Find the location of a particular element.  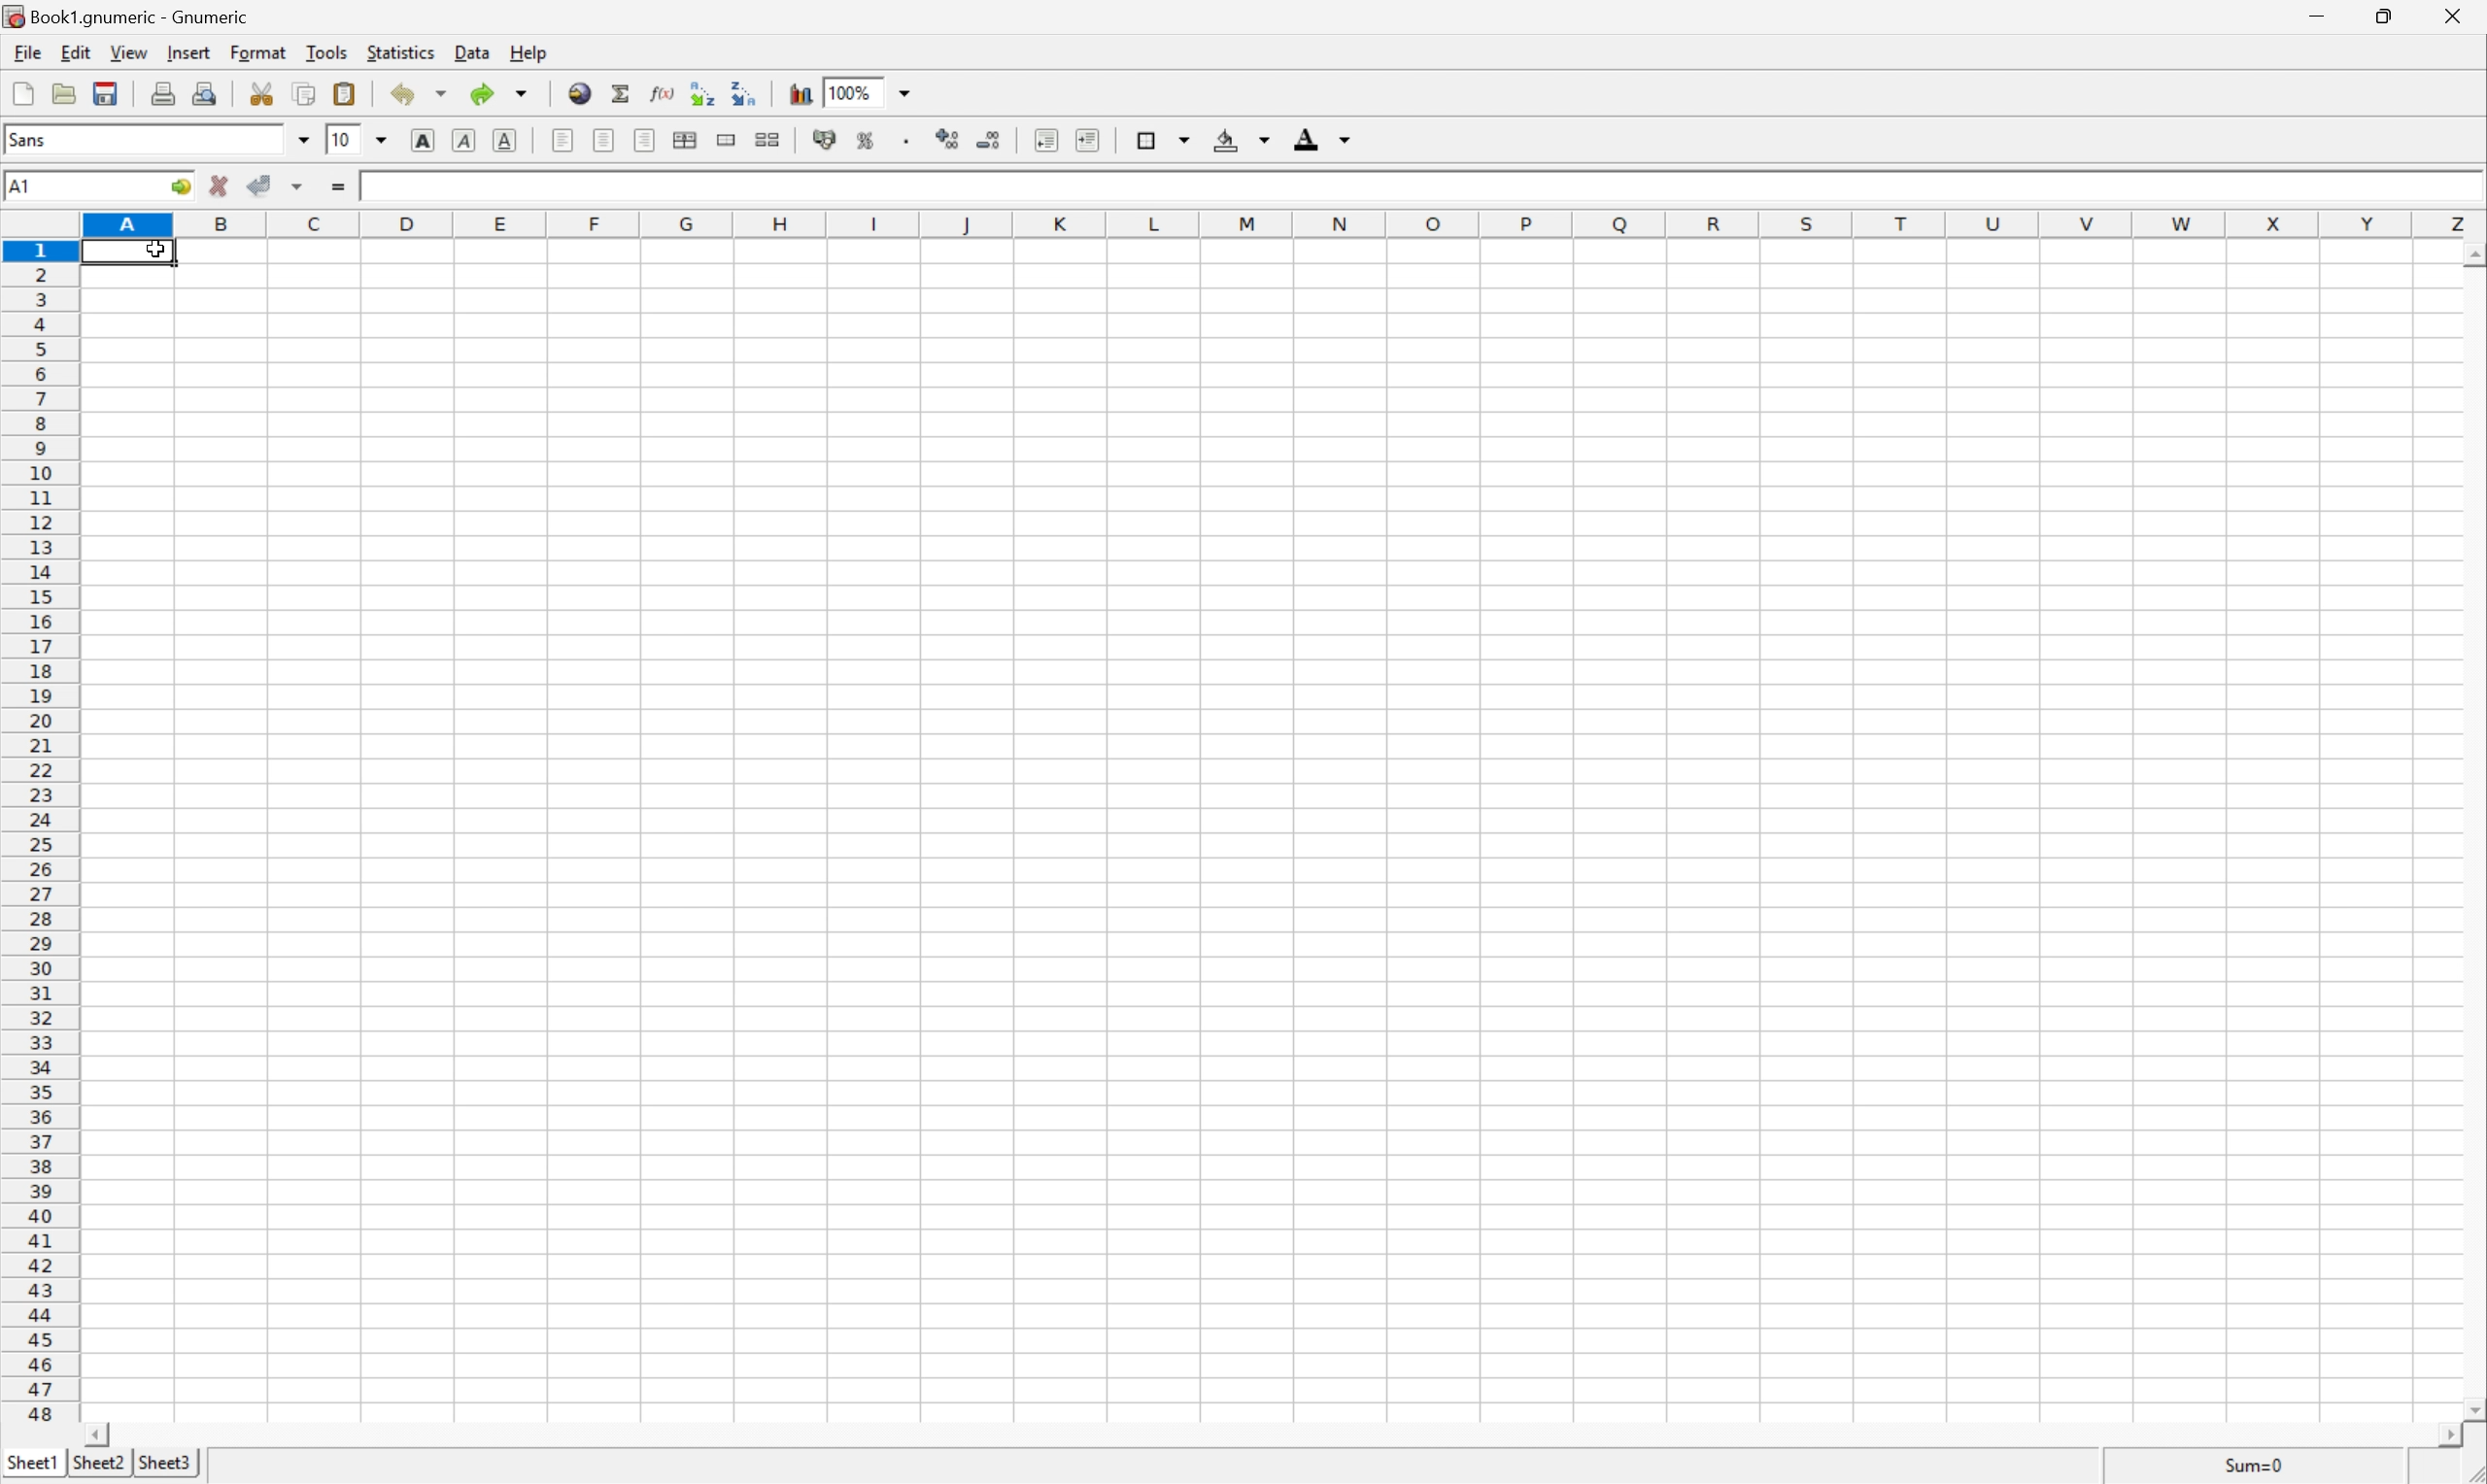

decrease indent is located at coordinates (1045, 139).